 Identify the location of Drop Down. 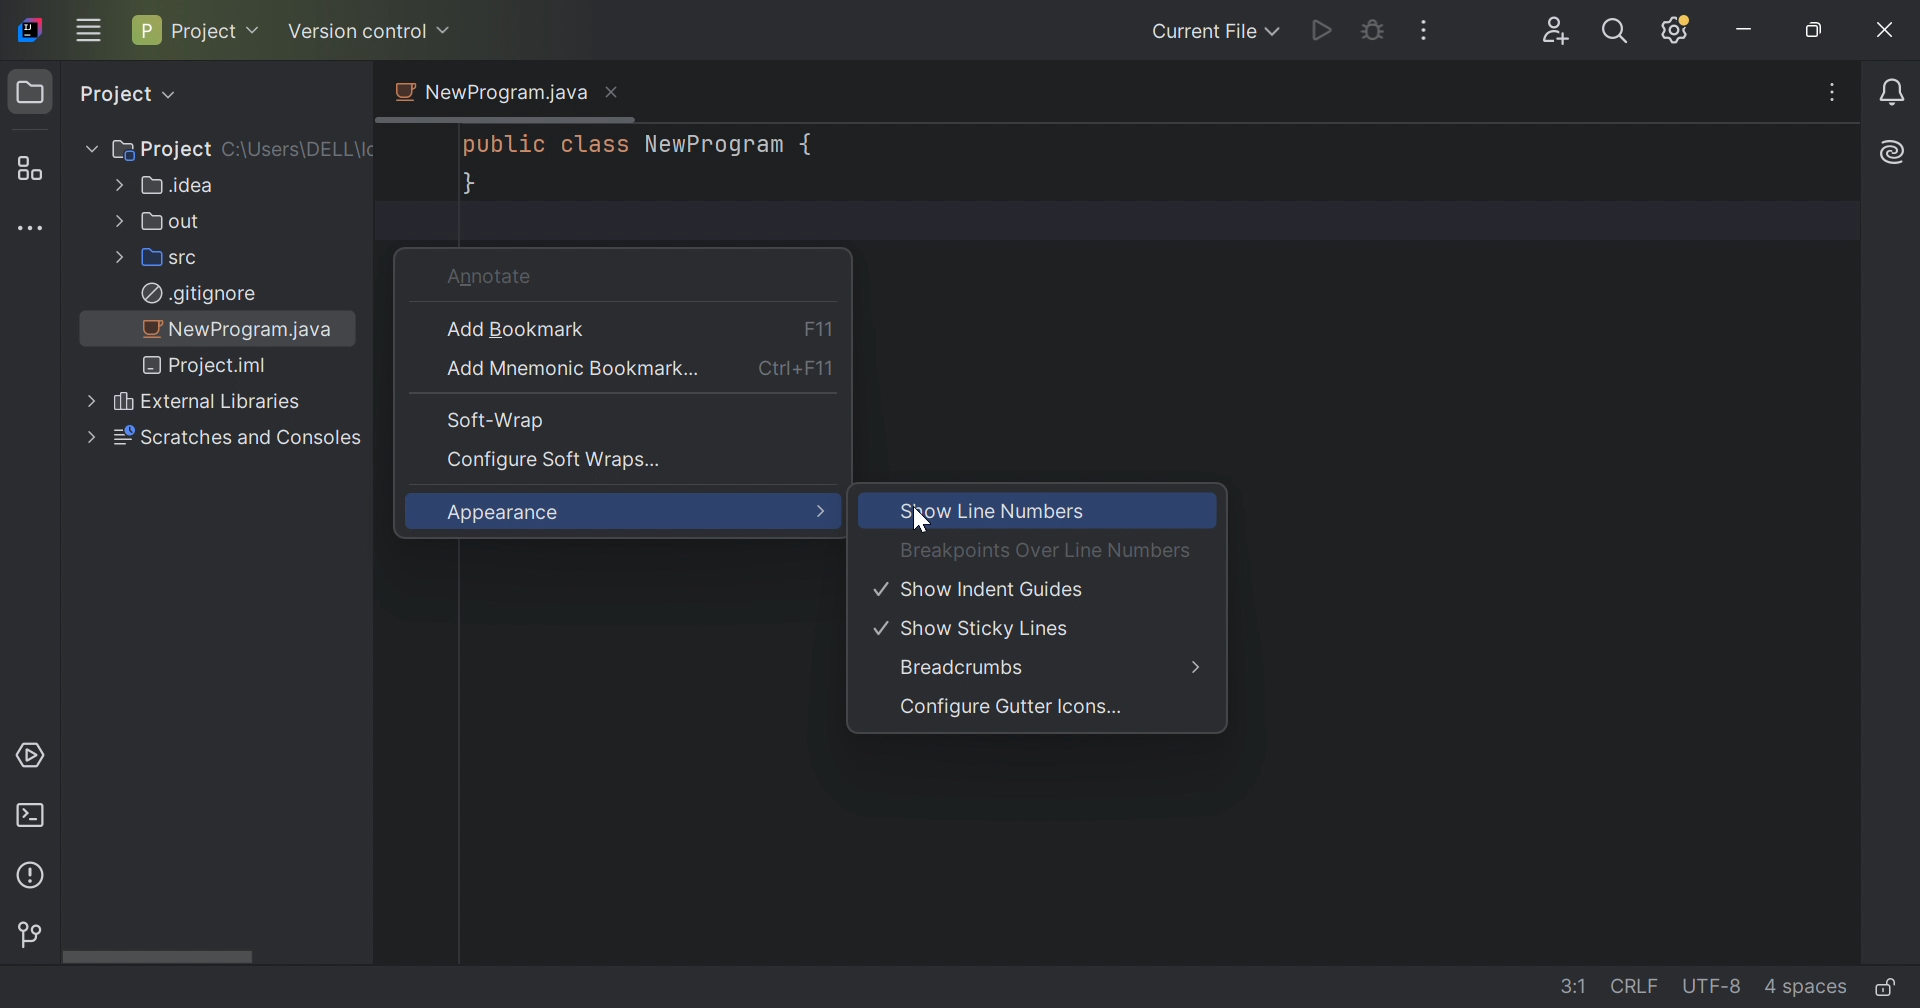
(257, 30).